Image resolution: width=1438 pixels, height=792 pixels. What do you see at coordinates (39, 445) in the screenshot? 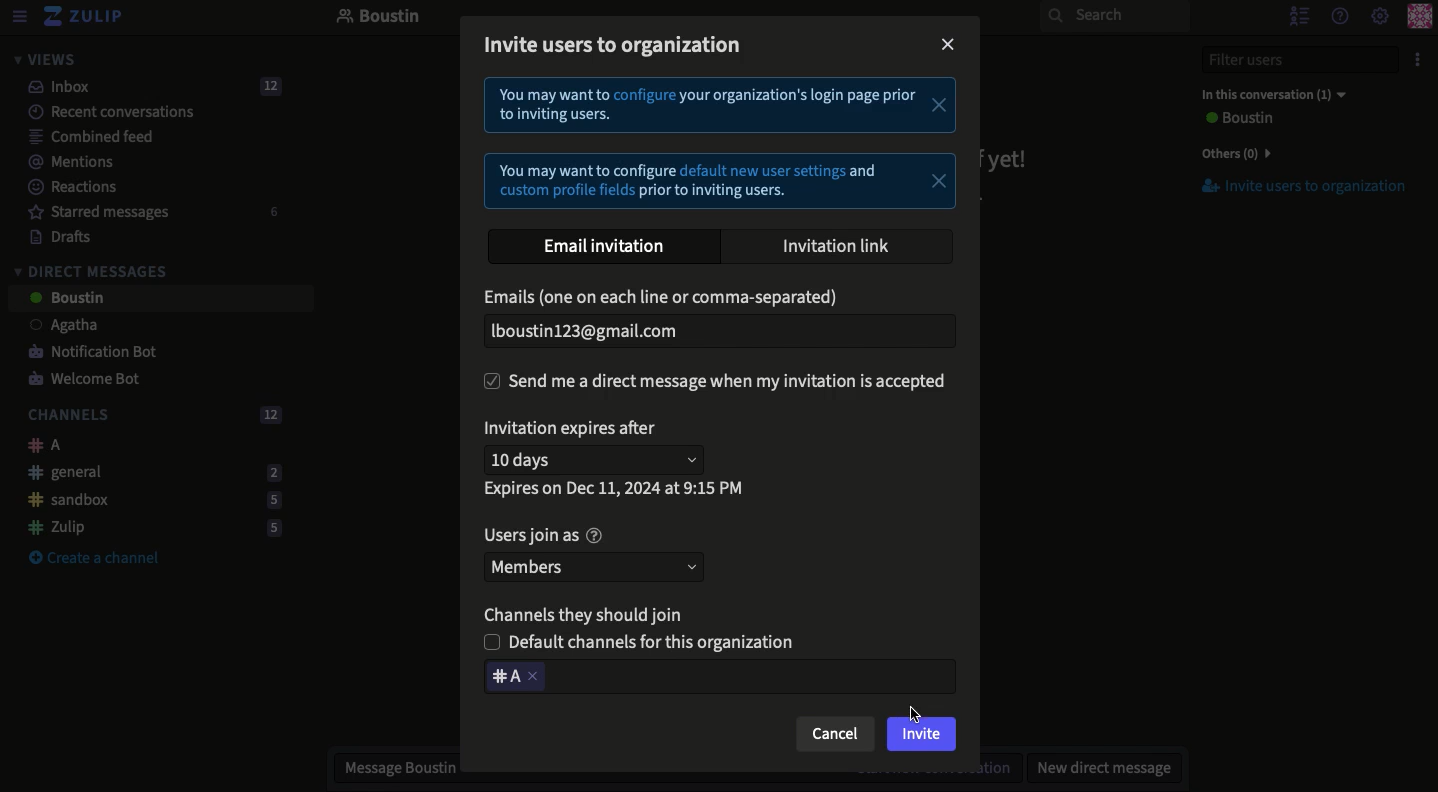
I see `A` at bounding box center [39, 445].